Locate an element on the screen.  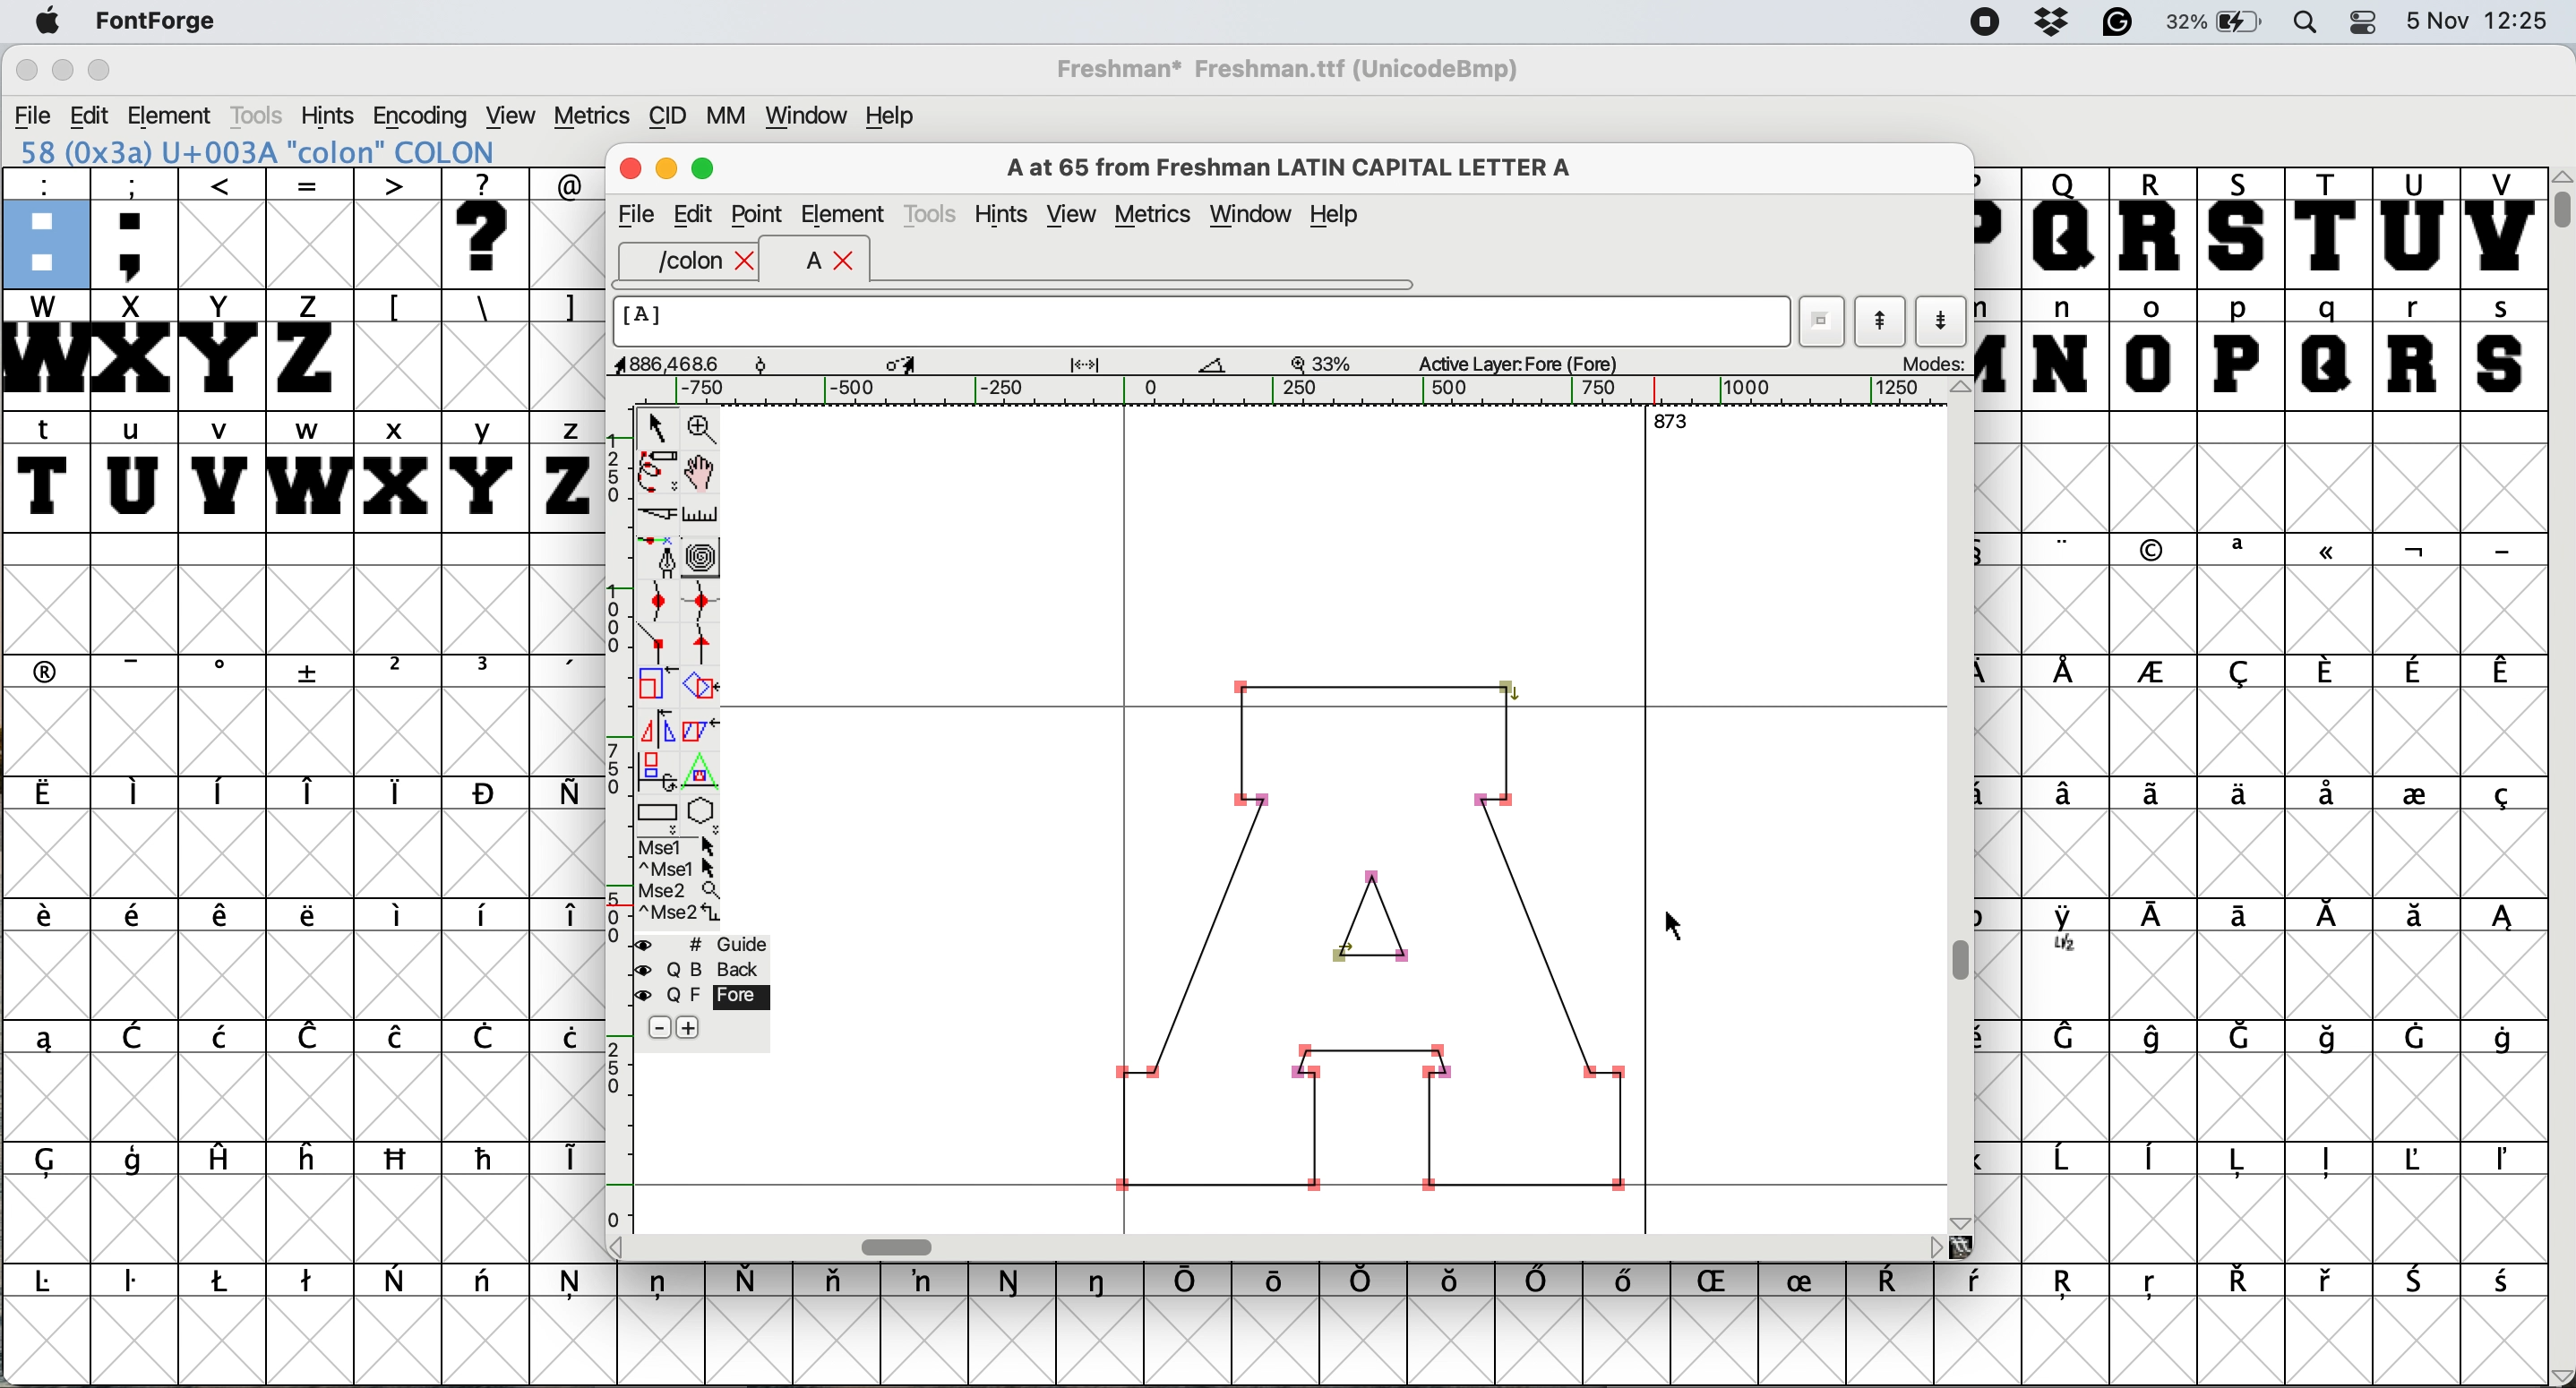
close is located at coordinates (628, 172).